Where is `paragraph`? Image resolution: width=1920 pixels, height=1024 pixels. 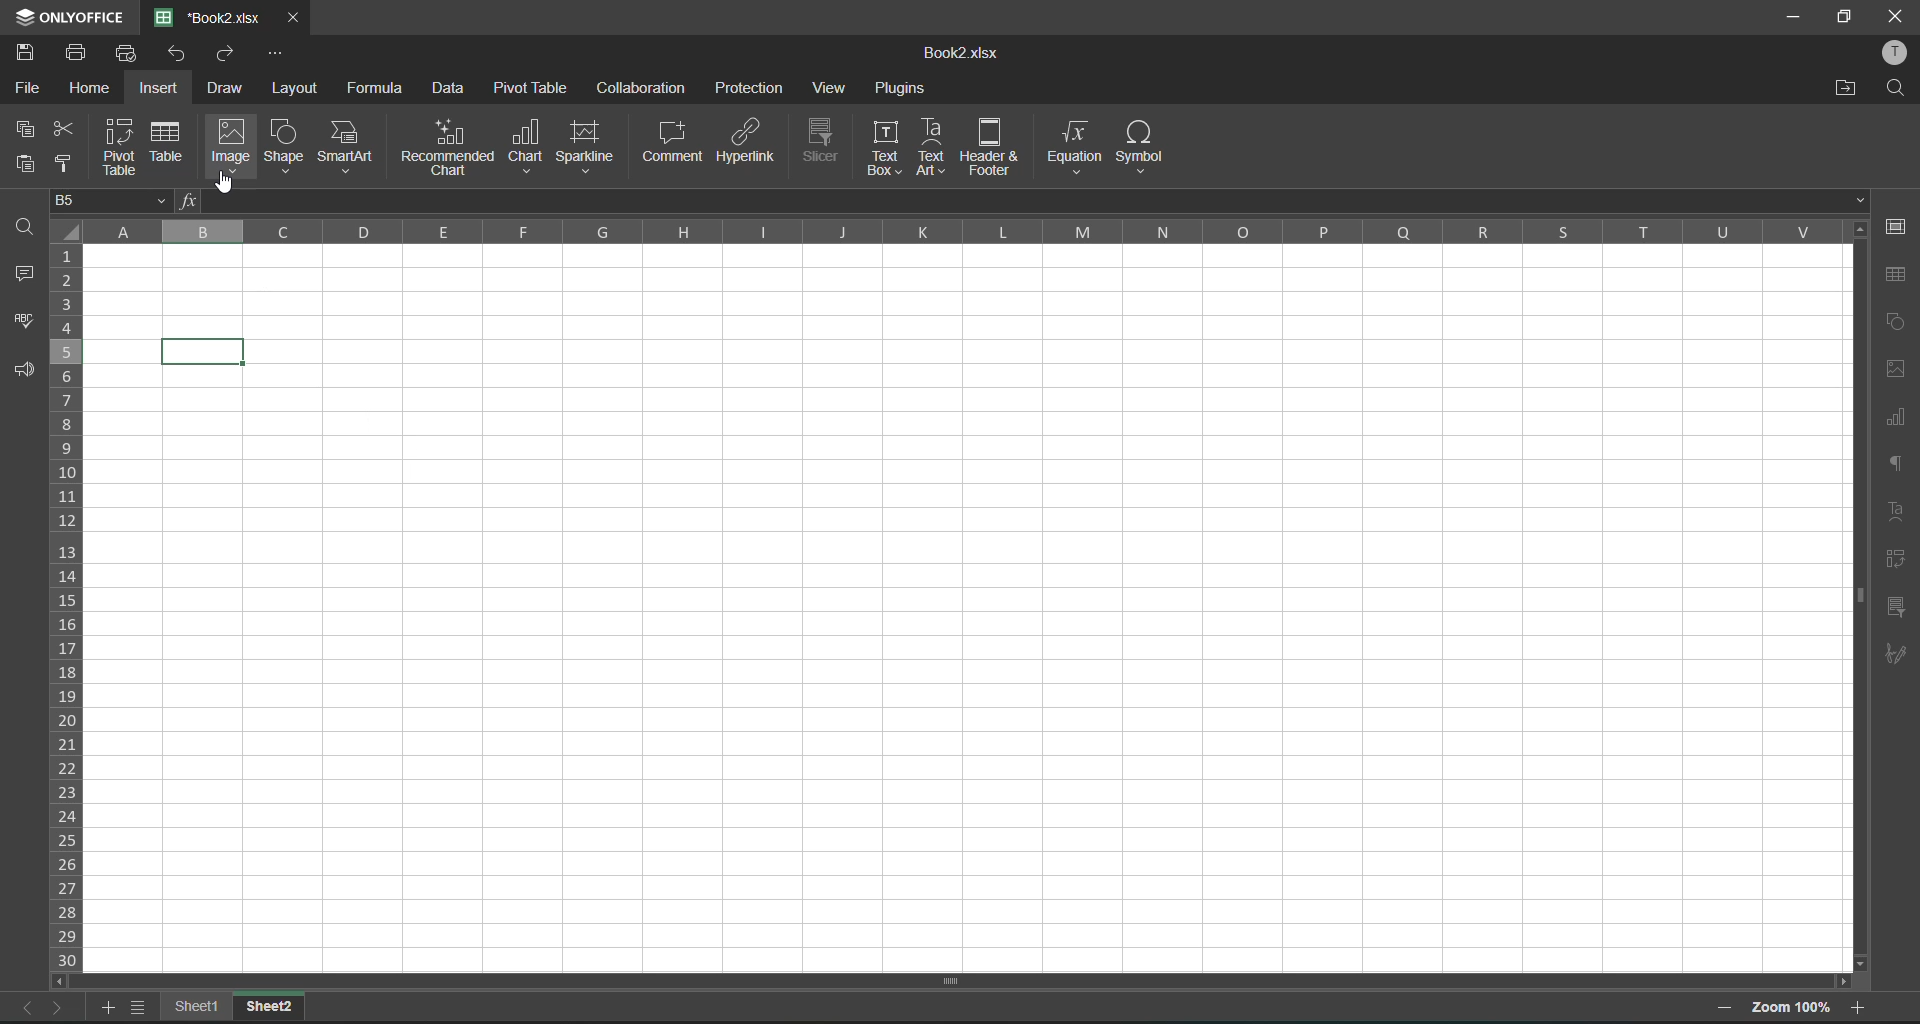
paragraph is located at coordinates (1900, 470).